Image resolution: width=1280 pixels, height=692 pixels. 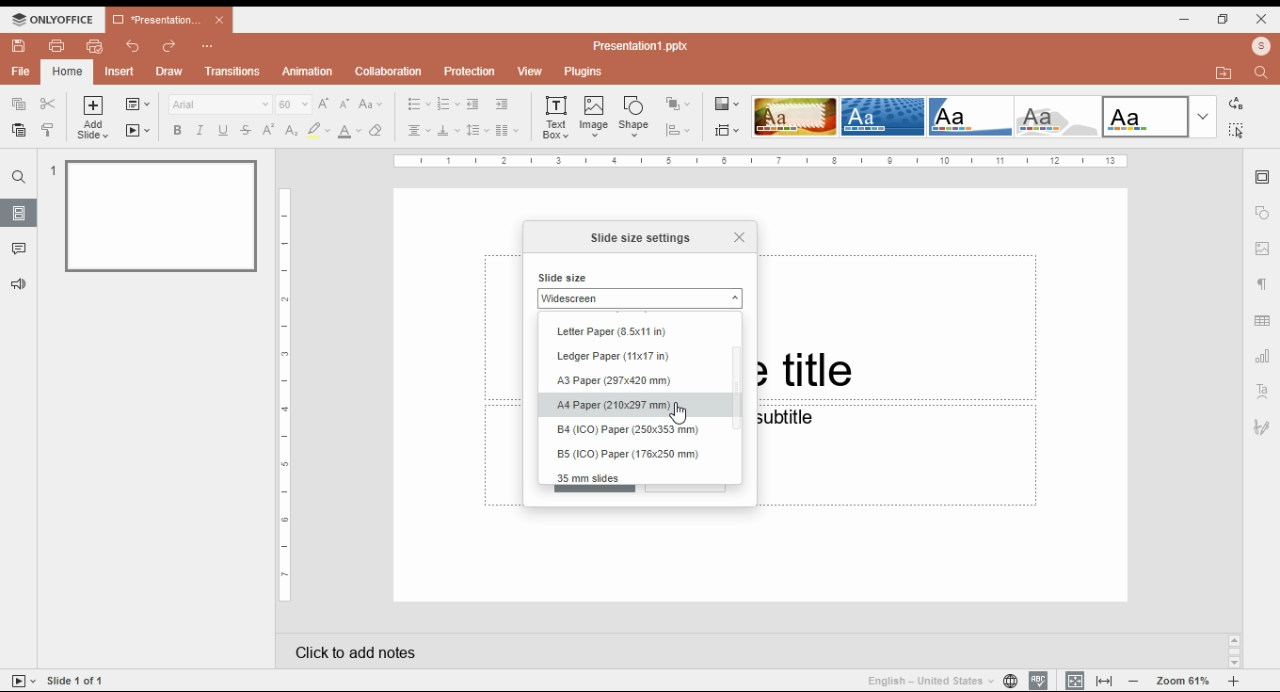 I want to click on undo, so click(x=134, y=46).